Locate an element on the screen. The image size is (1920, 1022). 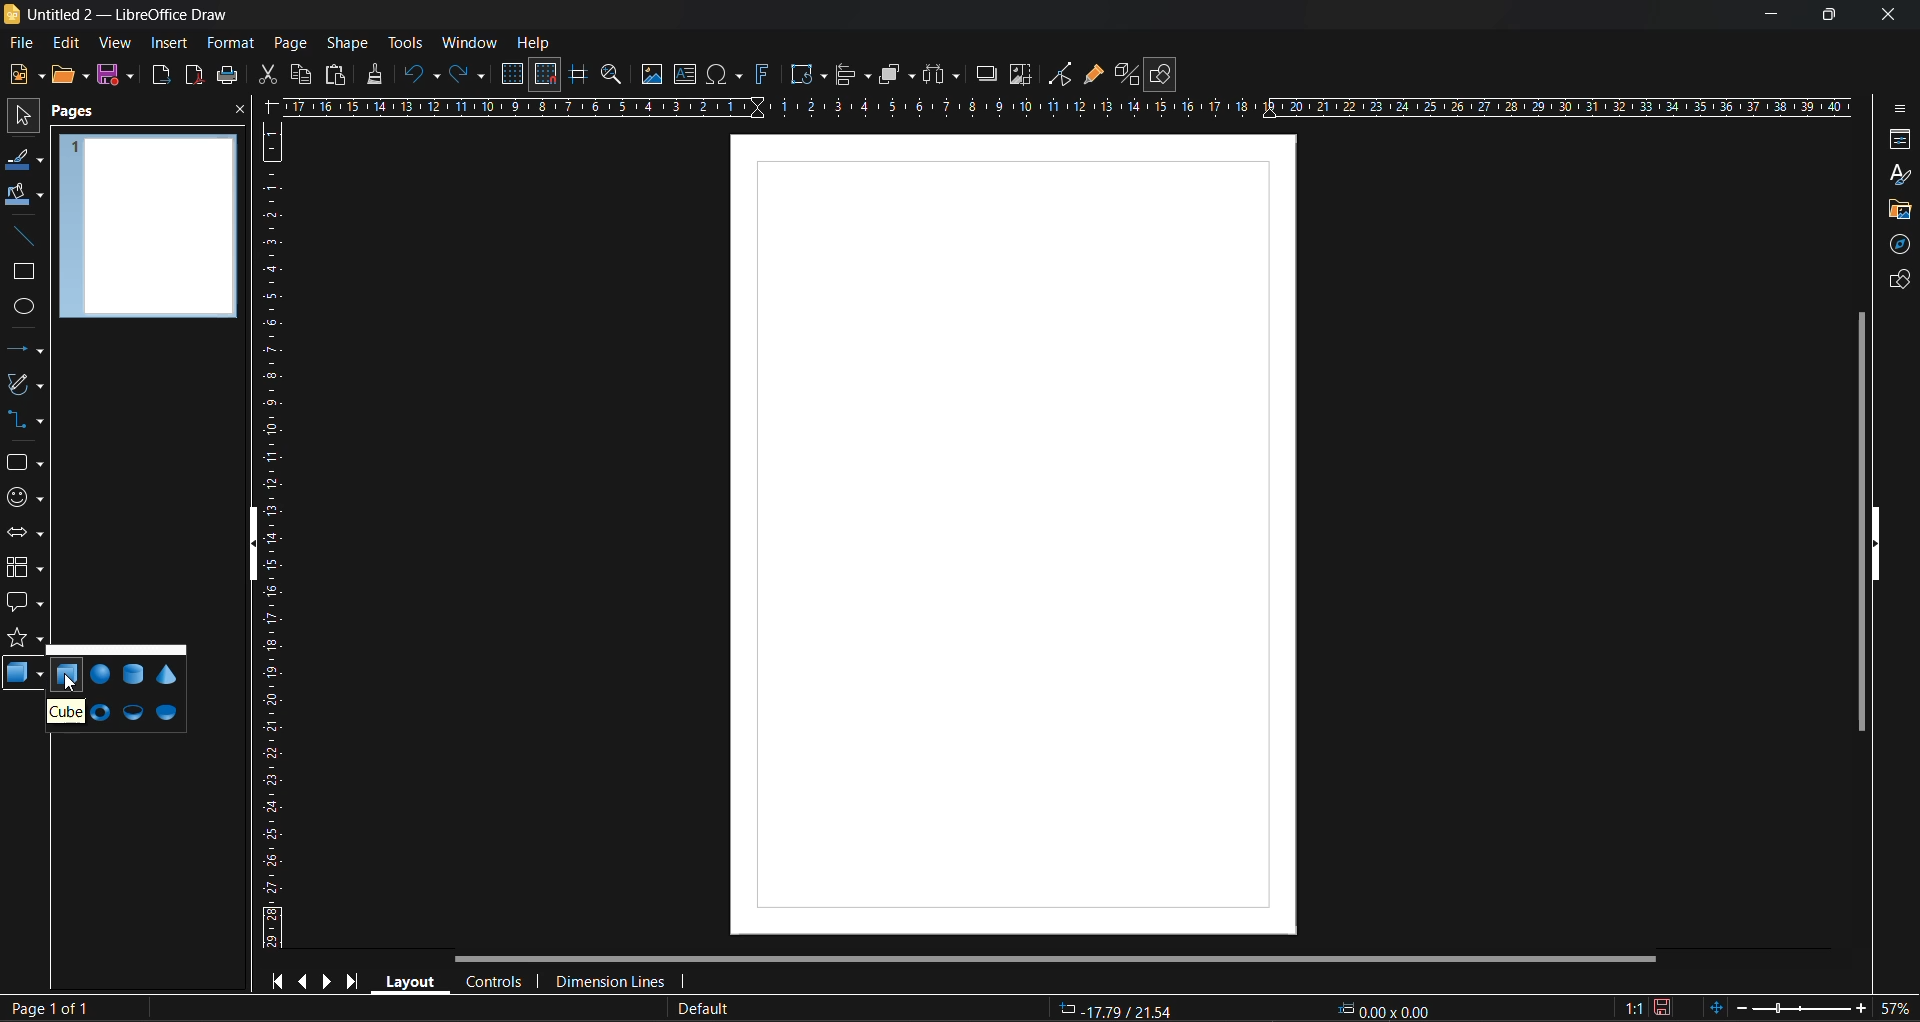
cursor is located at coordinates (72, 684).